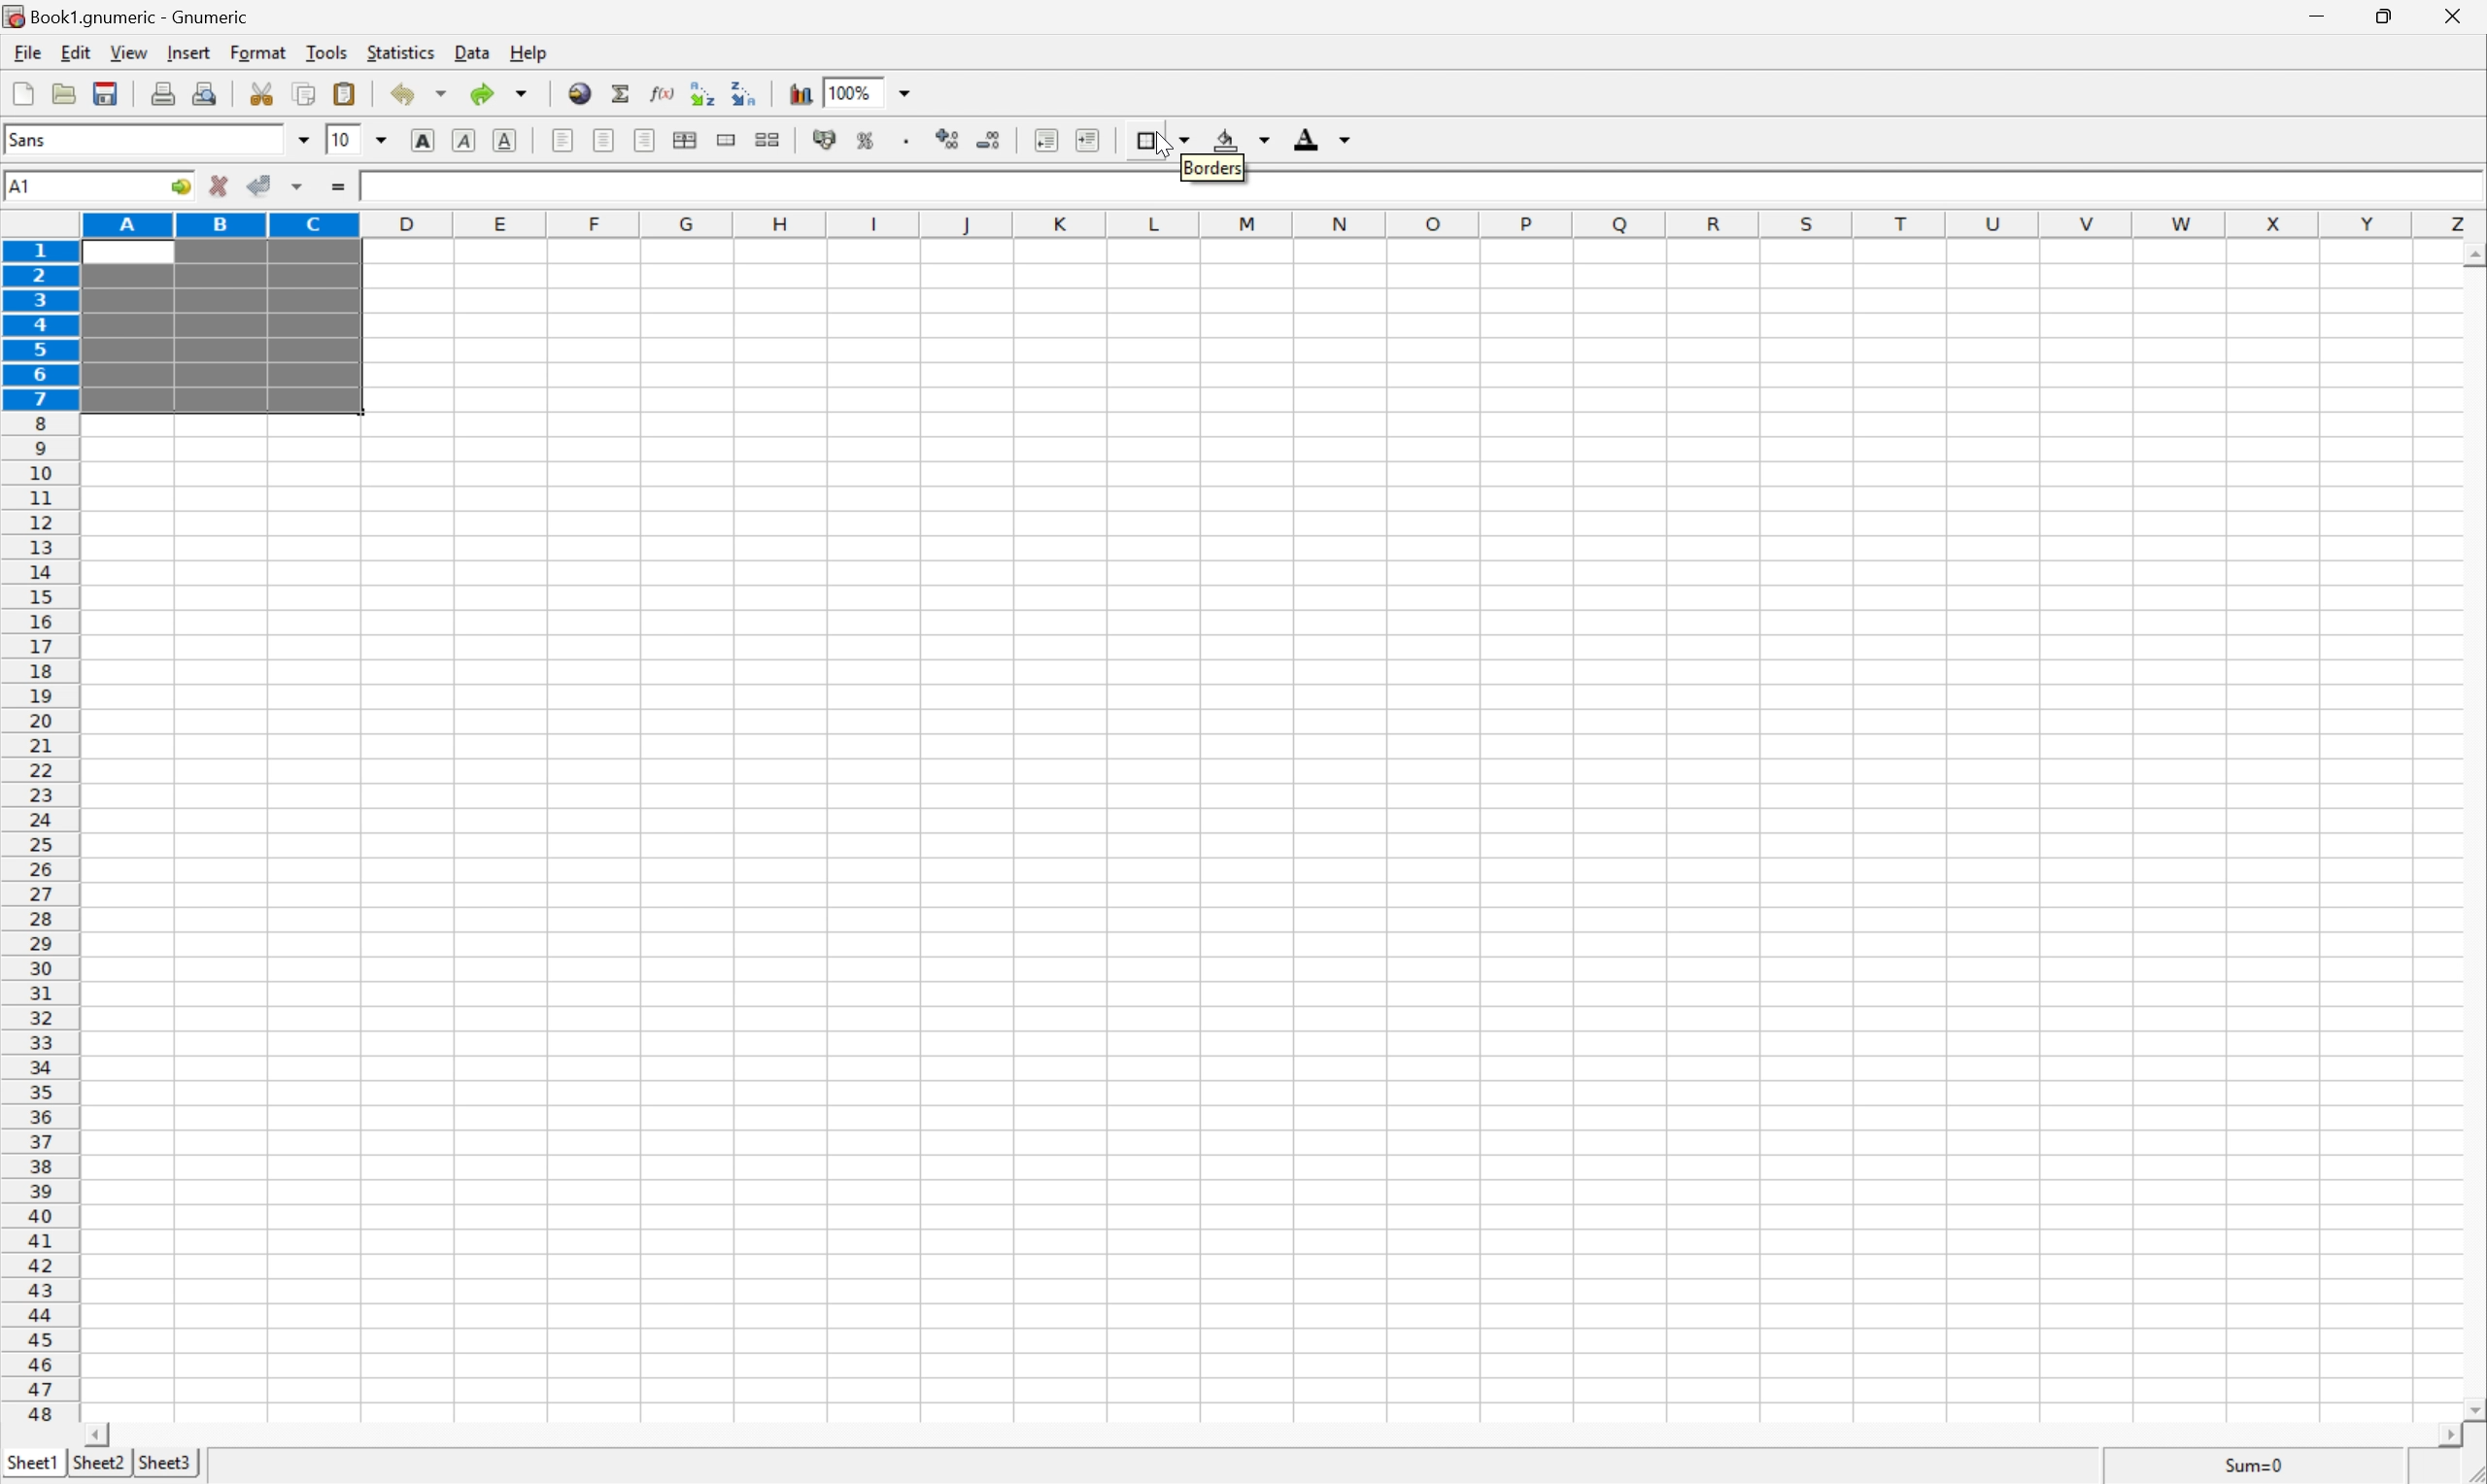  Describe the element at coordinates (306, 92) in the screenshot. I see `copy` at that location.